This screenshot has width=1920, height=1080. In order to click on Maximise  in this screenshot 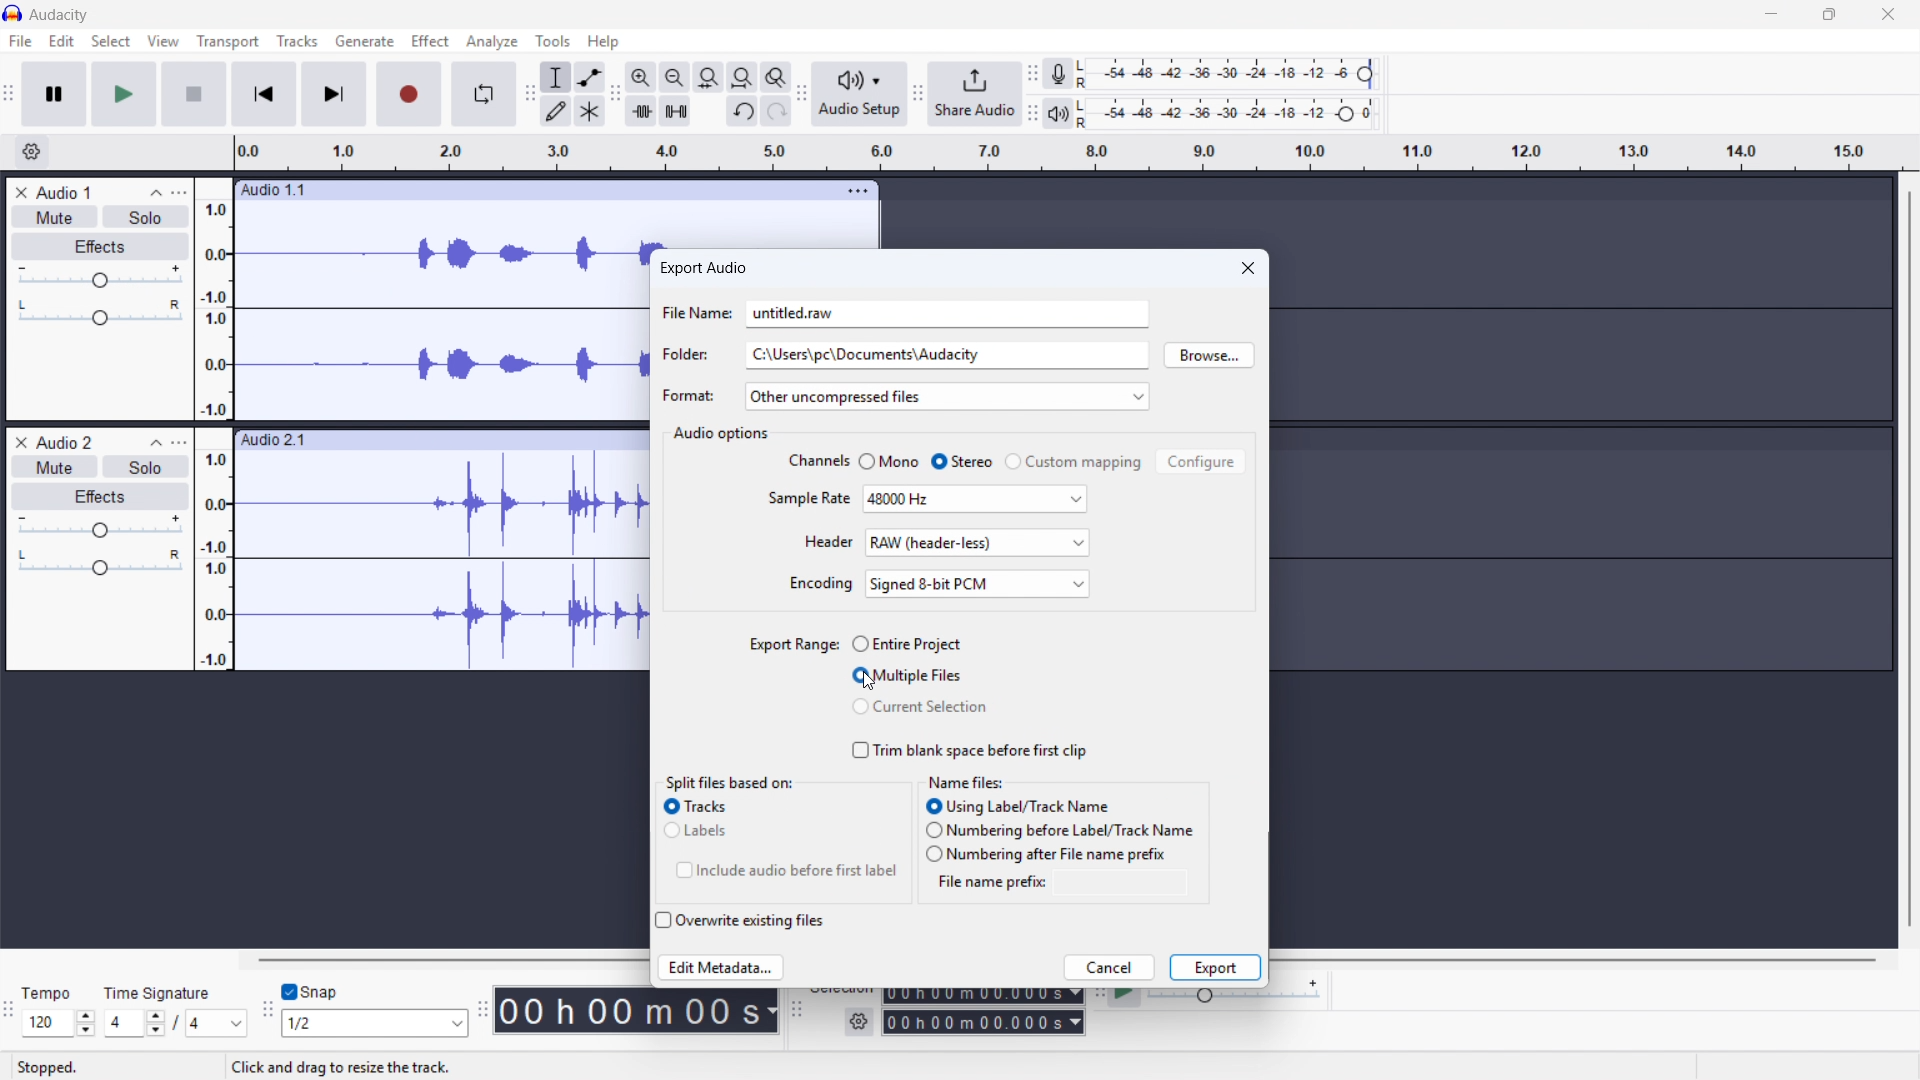, I will do `click(1827, 15)`.